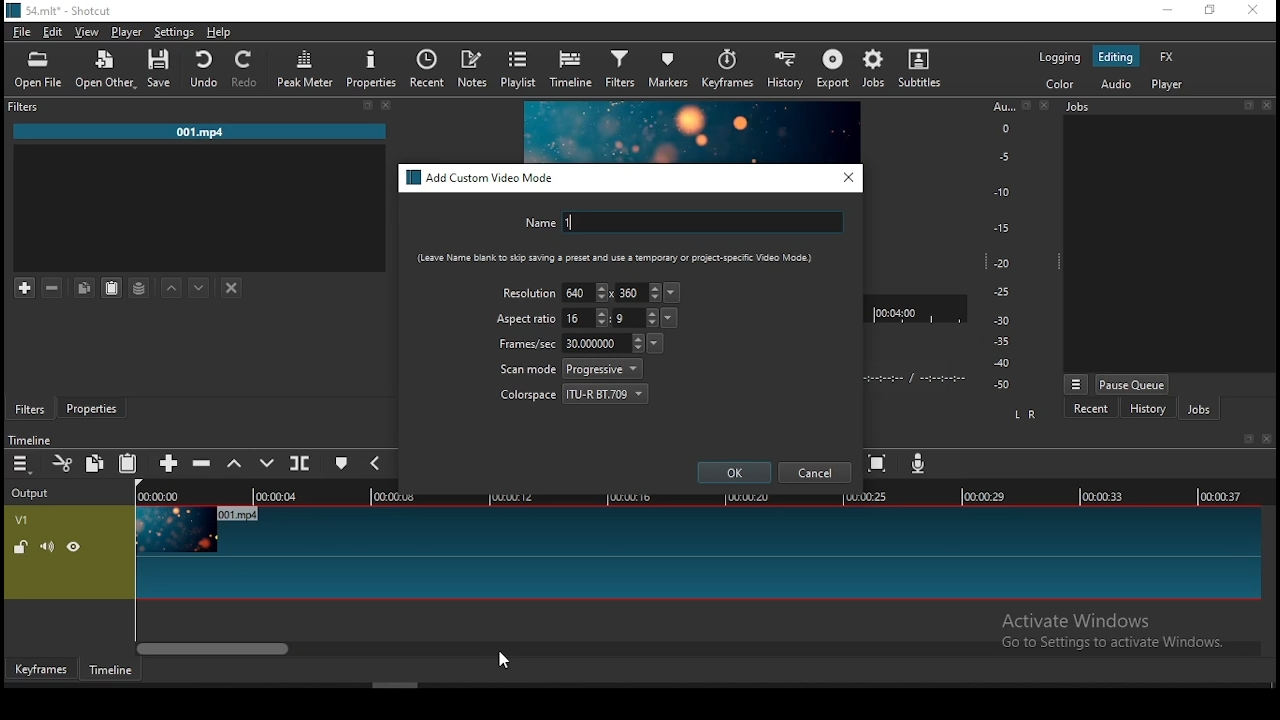  I want to click on undo, so click(205, 69).